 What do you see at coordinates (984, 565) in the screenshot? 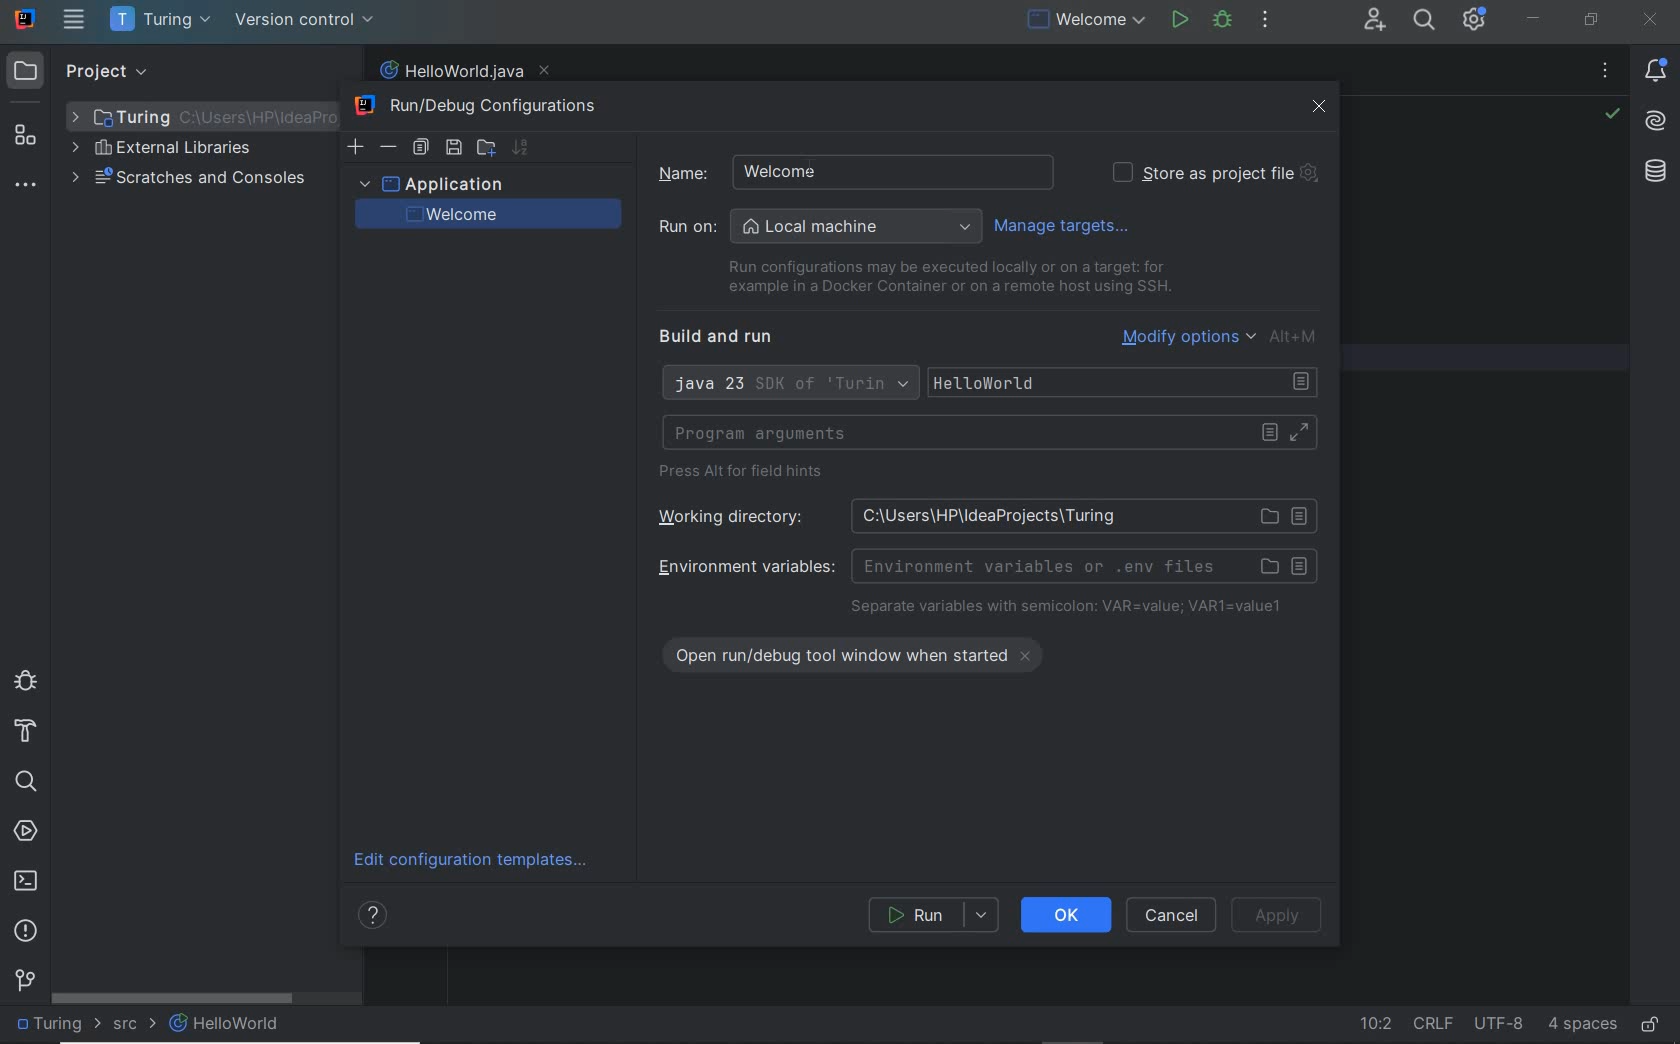
I see `Environment cariables` at bounding box center [984, 565].